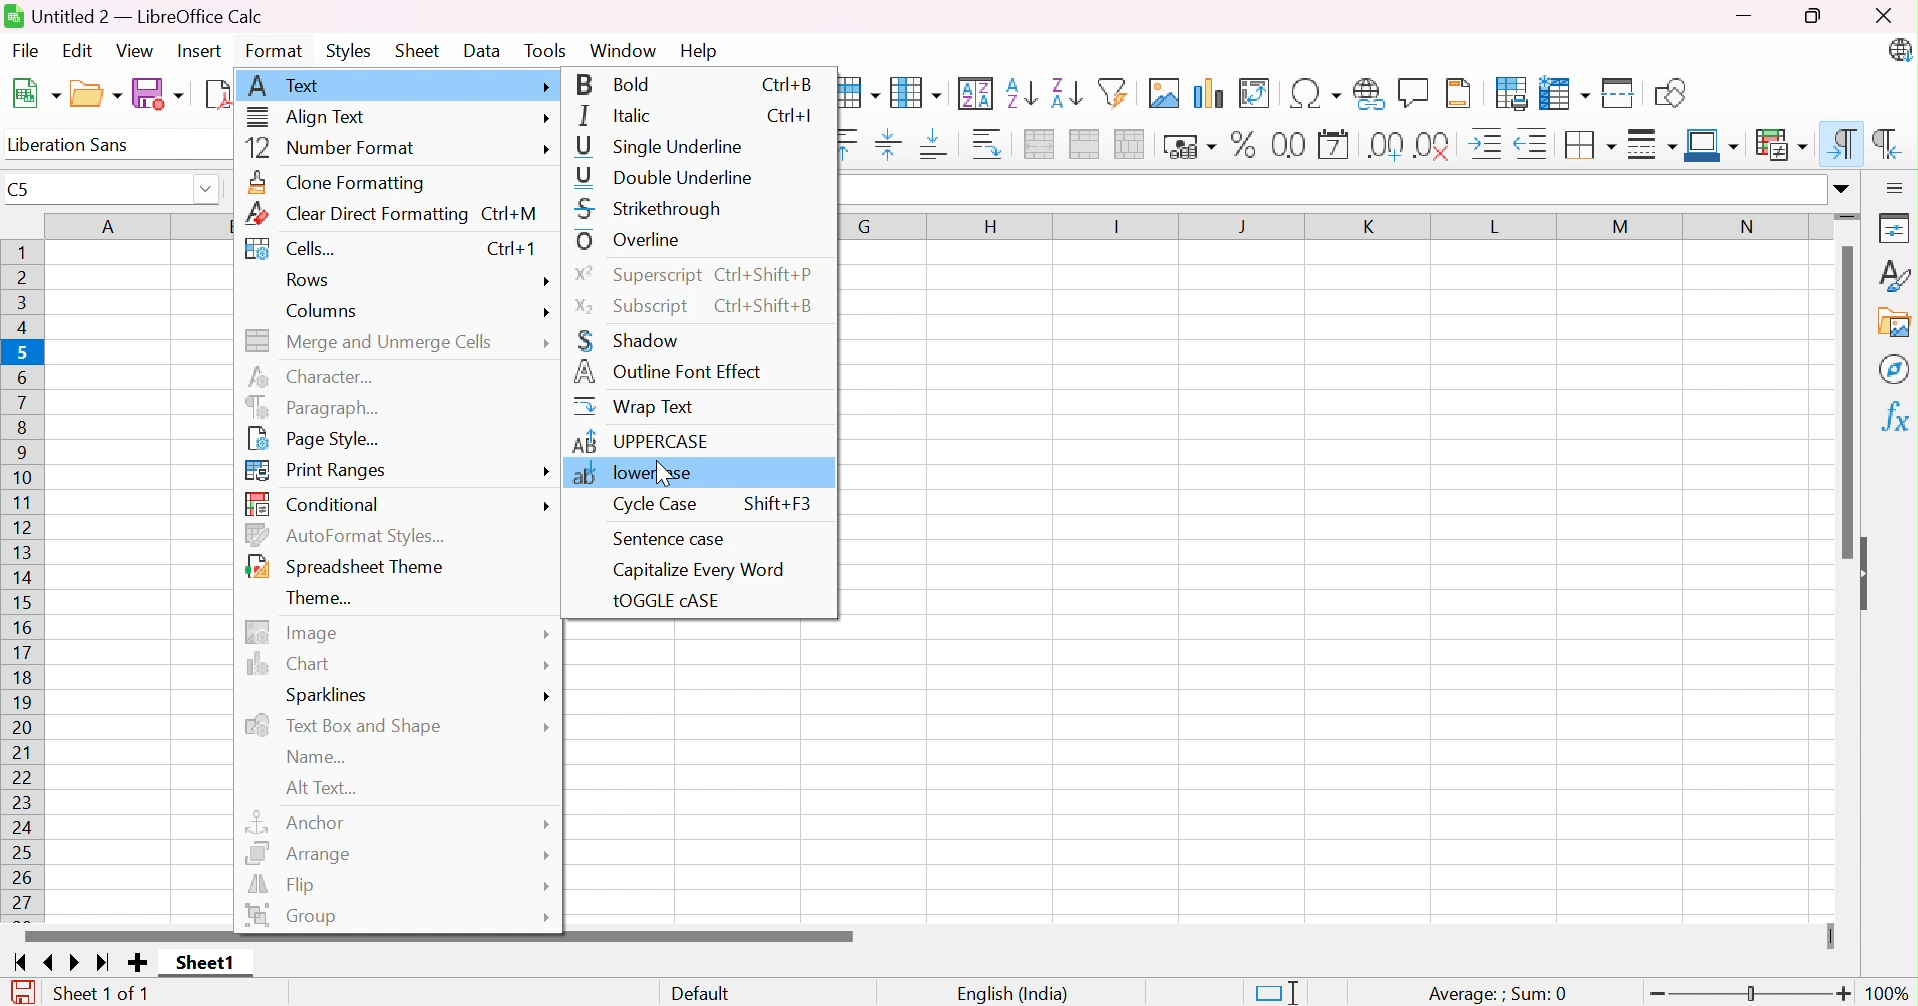 The width and height of the screenshot is (1918, 1006). Describe the element at coordinates (1674, 91) in the screenshot. I see `Show Draw  Functions` at that location.